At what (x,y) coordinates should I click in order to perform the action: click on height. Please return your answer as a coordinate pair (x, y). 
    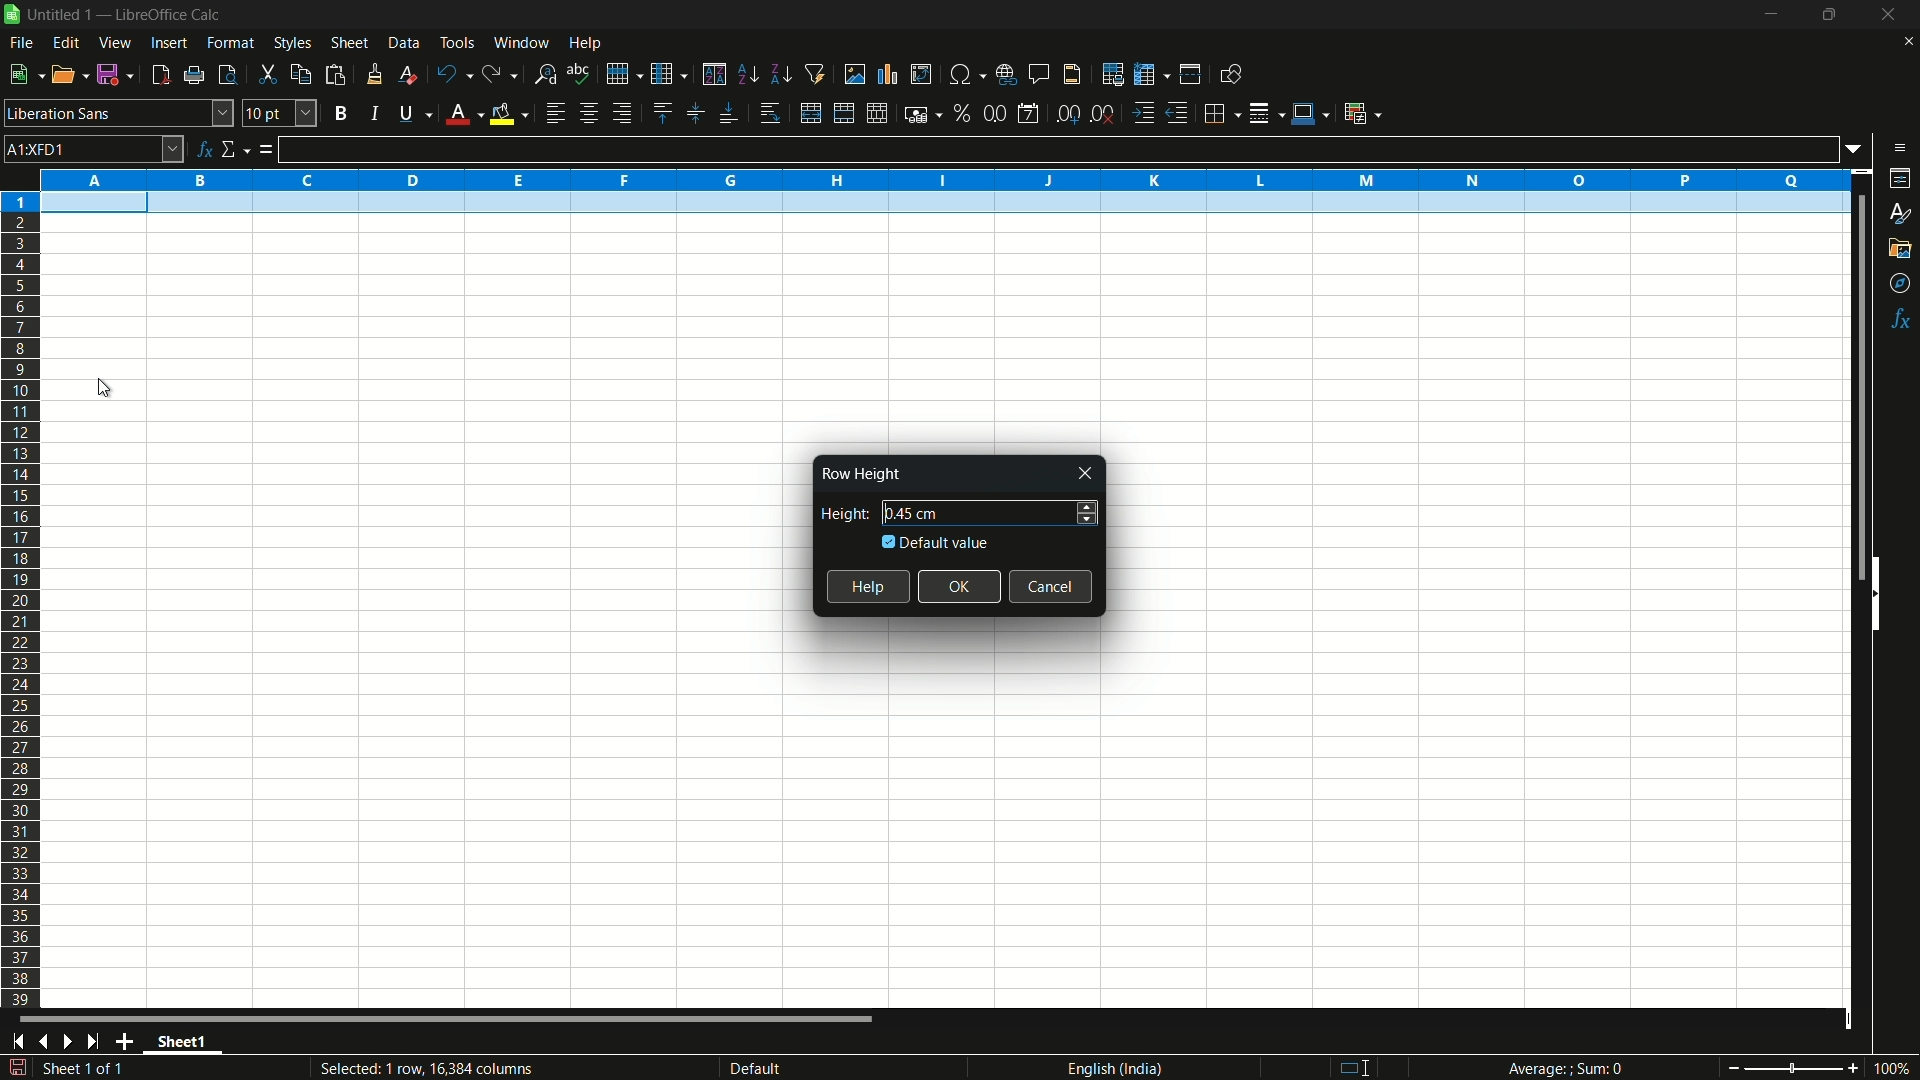
    Looking at the image, I should click on (914, 513).